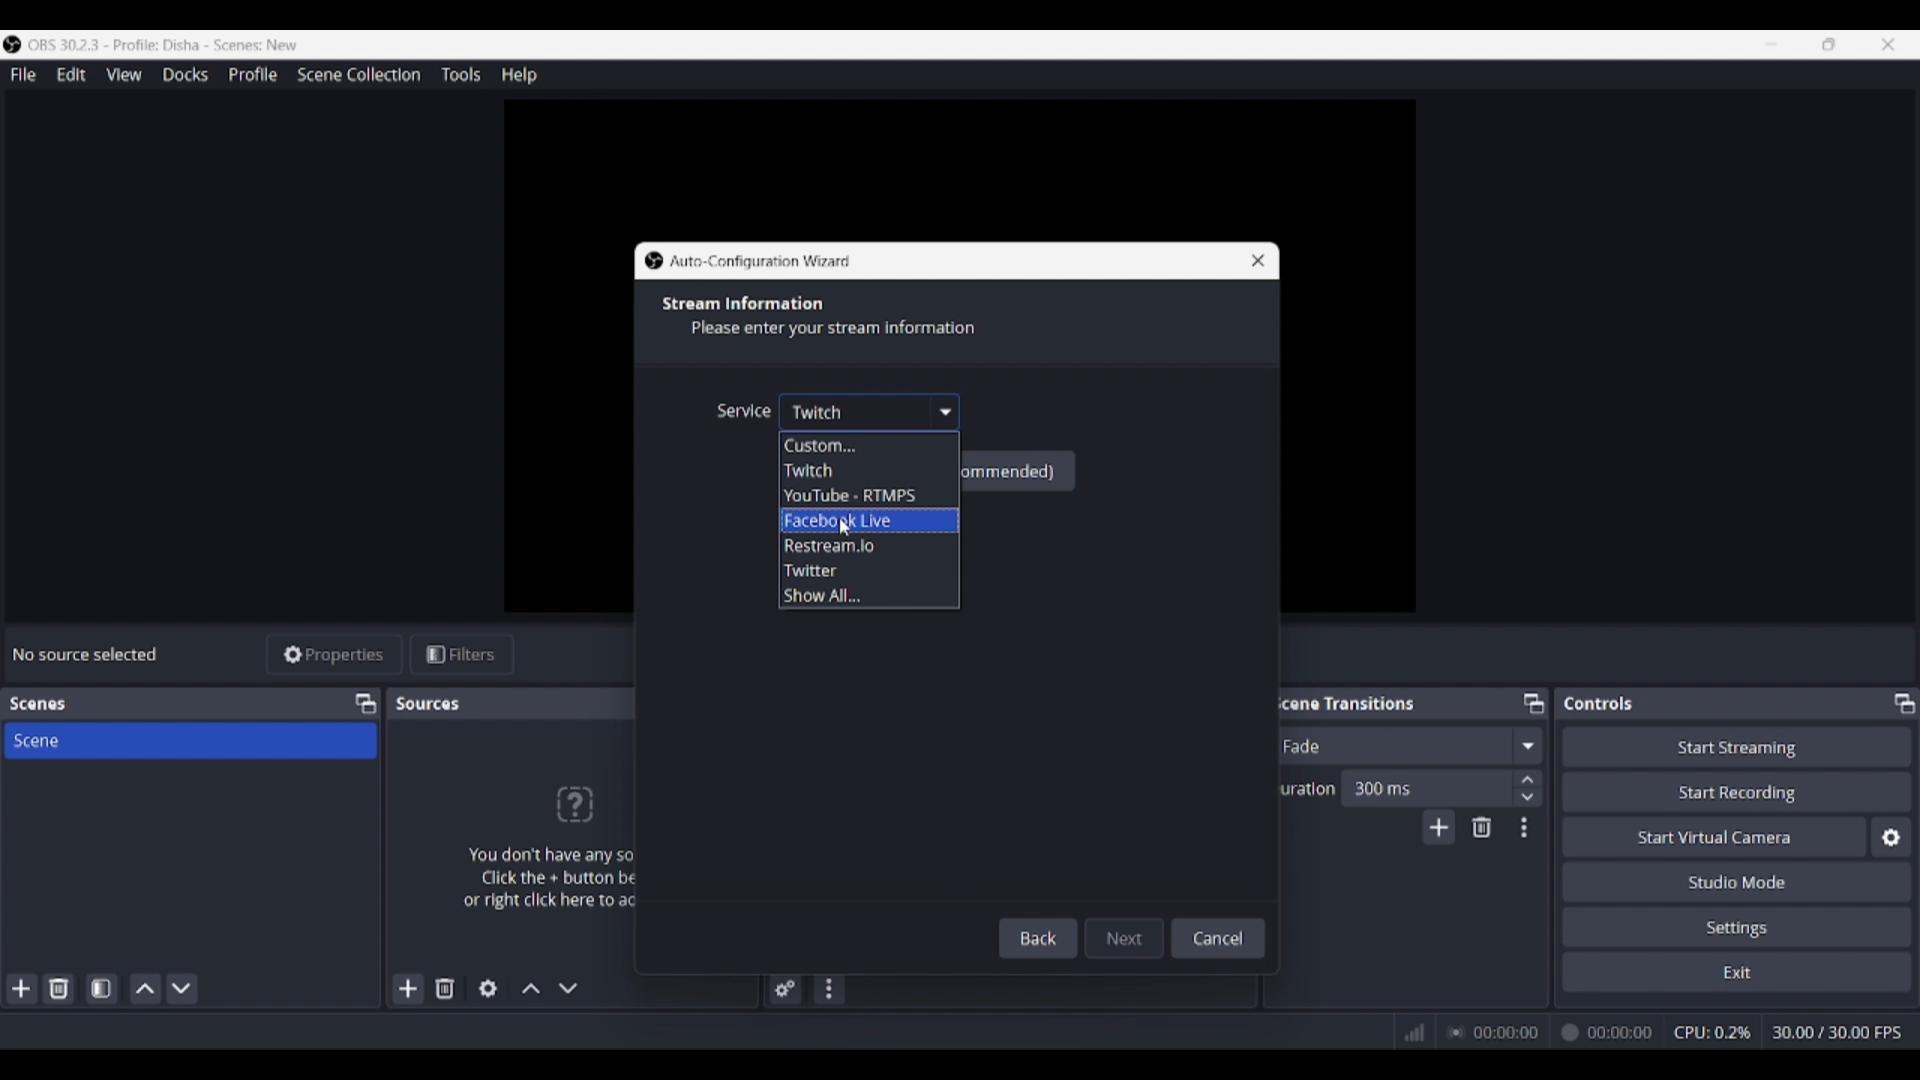  What do you see at coordinates (22, 989) in the screenshot?
I see `Add scene` at bounding box center [22, 989].